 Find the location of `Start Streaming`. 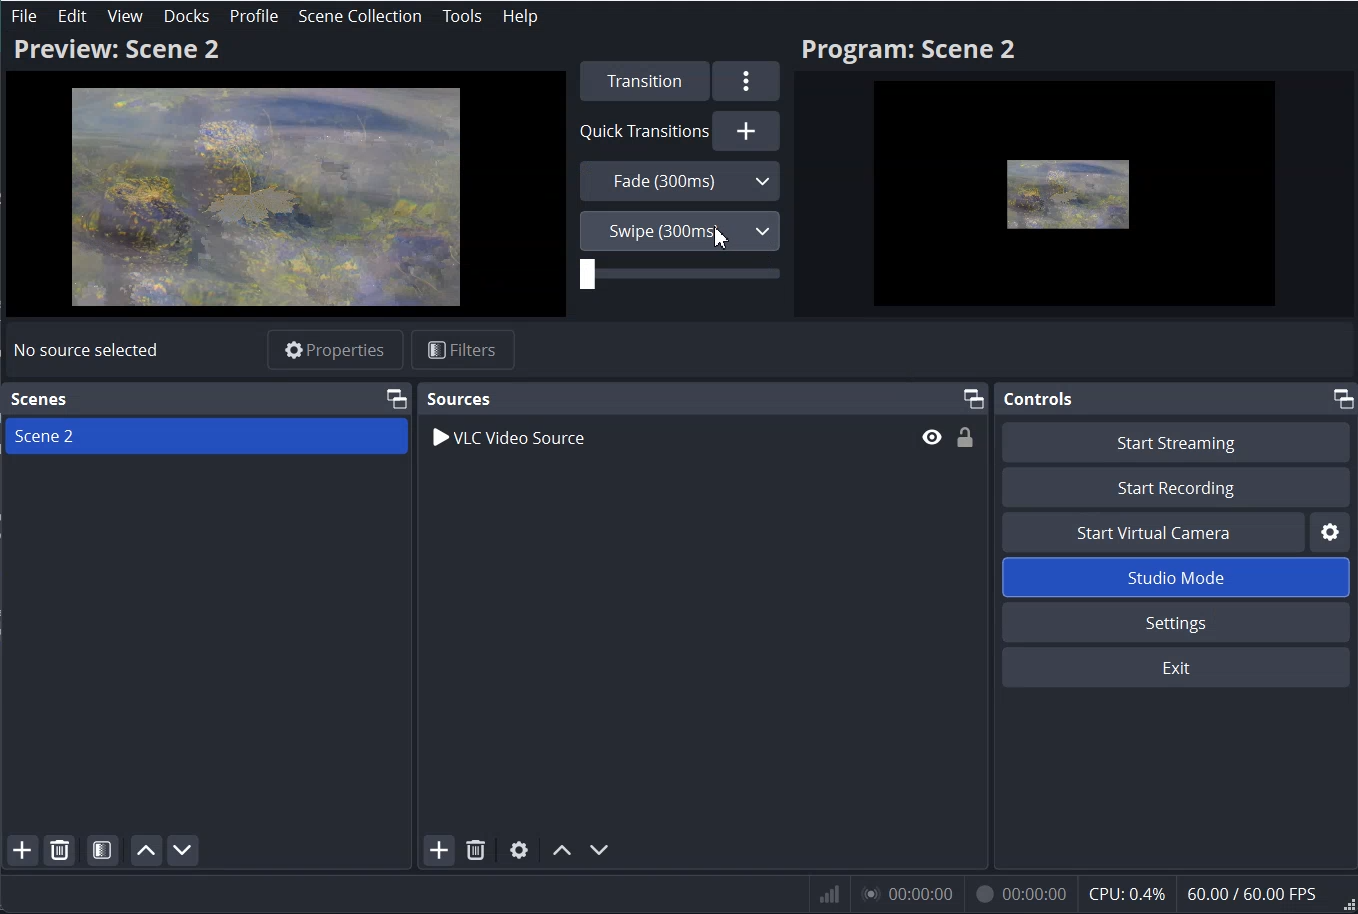

Start Streaming is located at coordinates (1179, 440).